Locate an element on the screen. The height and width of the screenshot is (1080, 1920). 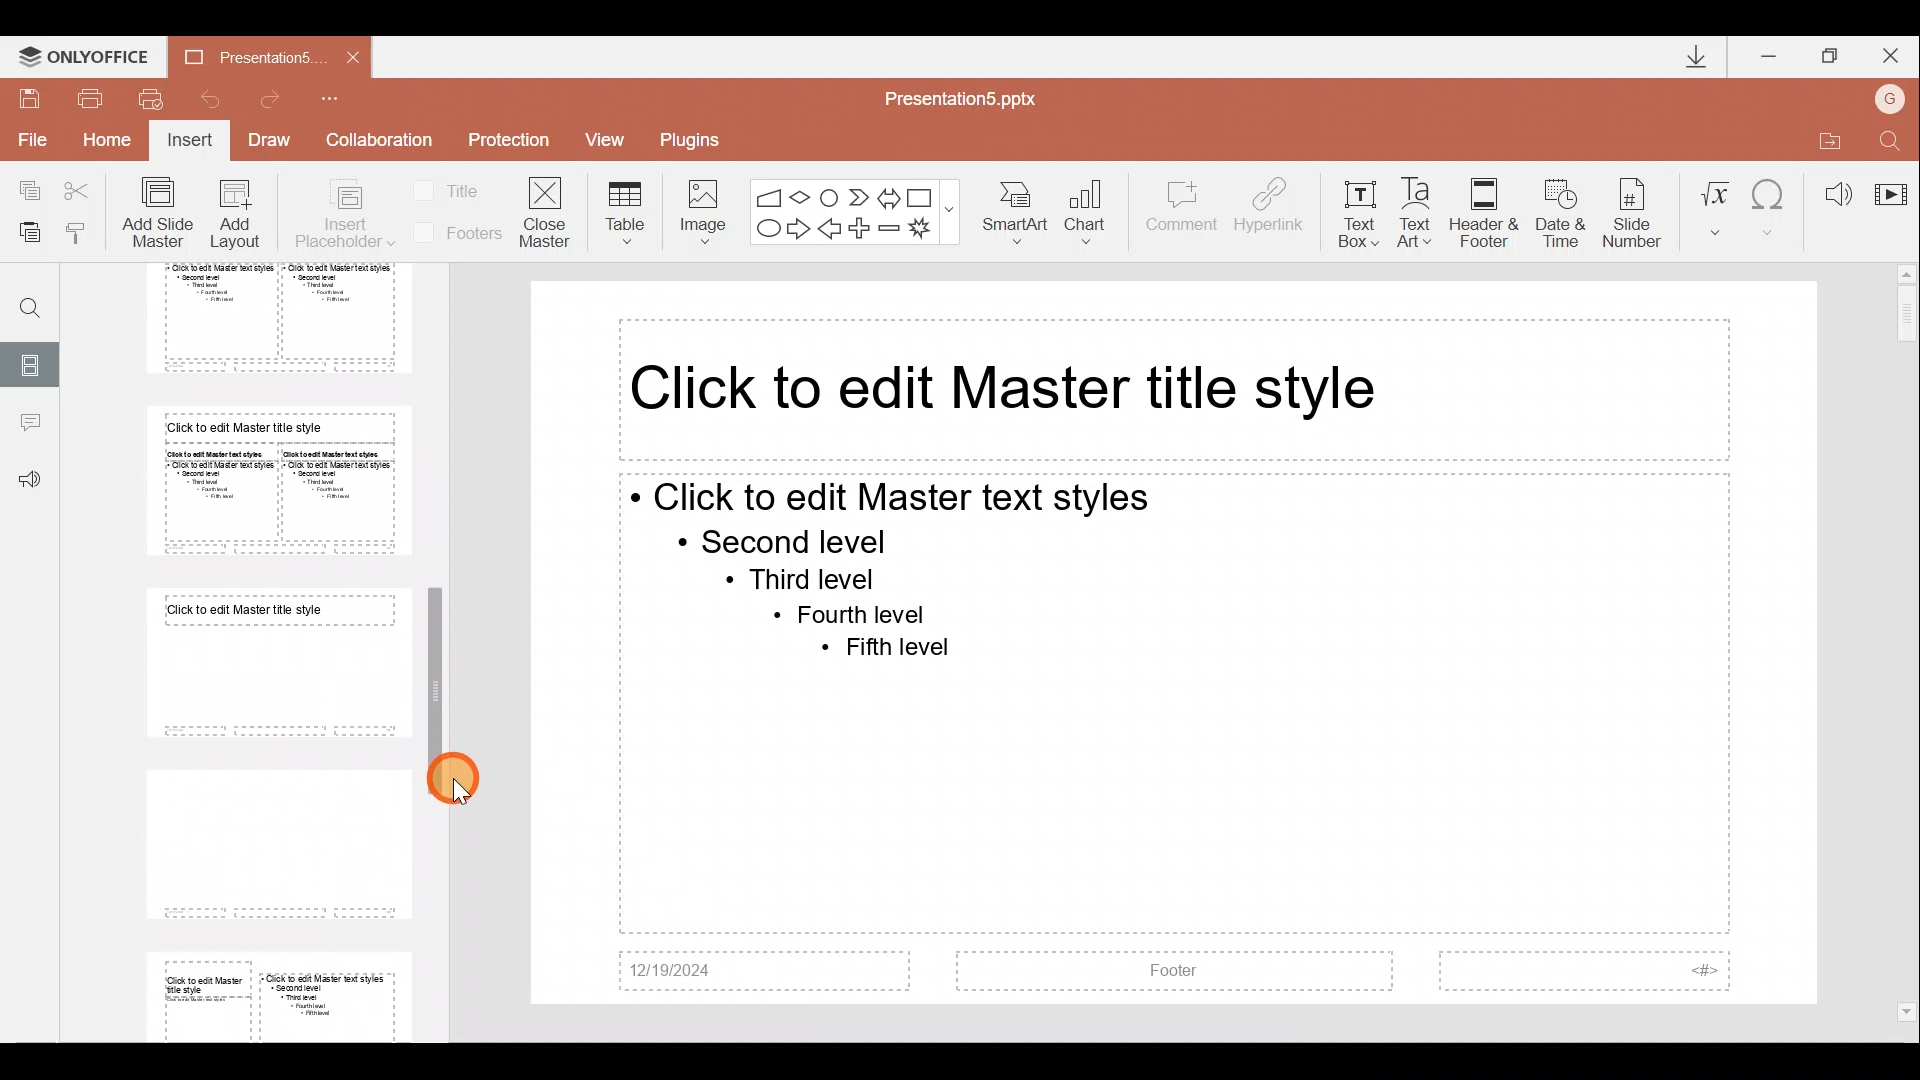
Protection is located at coordinates (508, 143).